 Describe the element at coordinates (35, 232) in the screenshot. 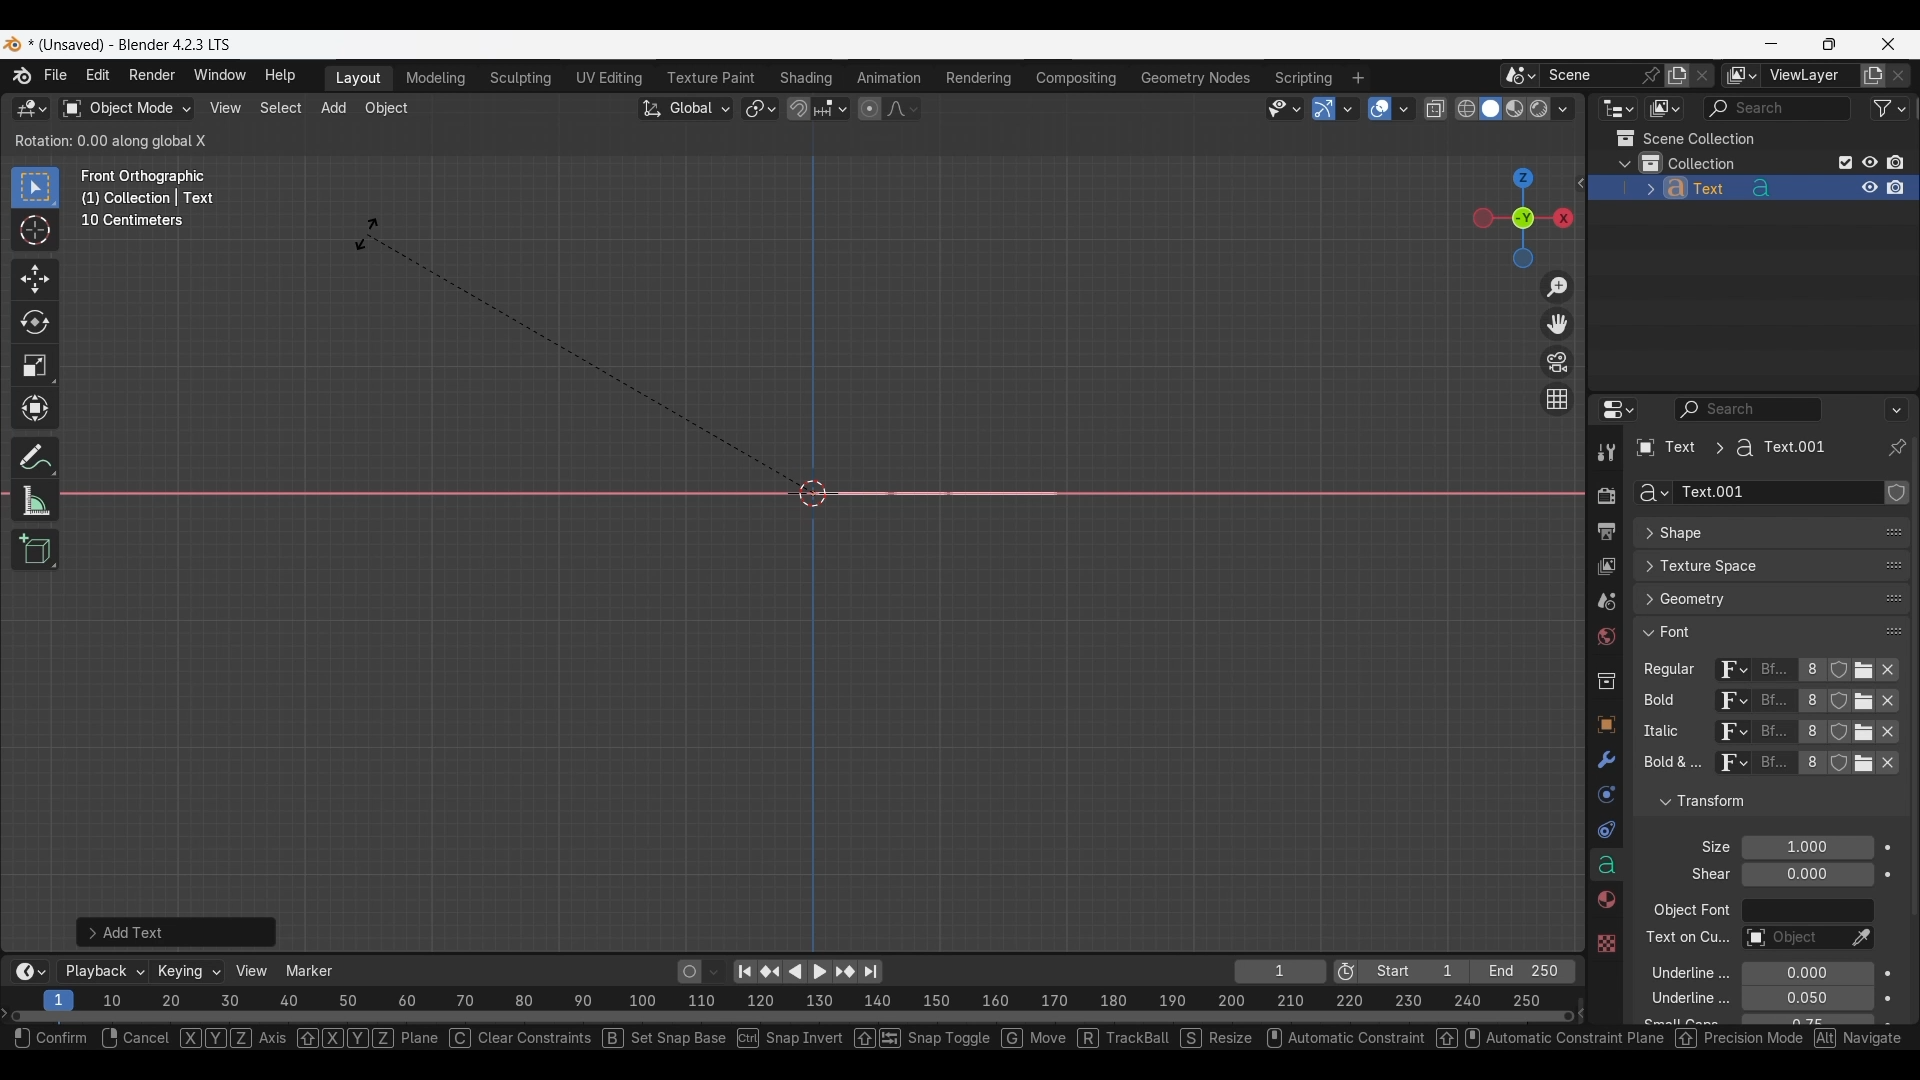

I see `Cursor` at that location.